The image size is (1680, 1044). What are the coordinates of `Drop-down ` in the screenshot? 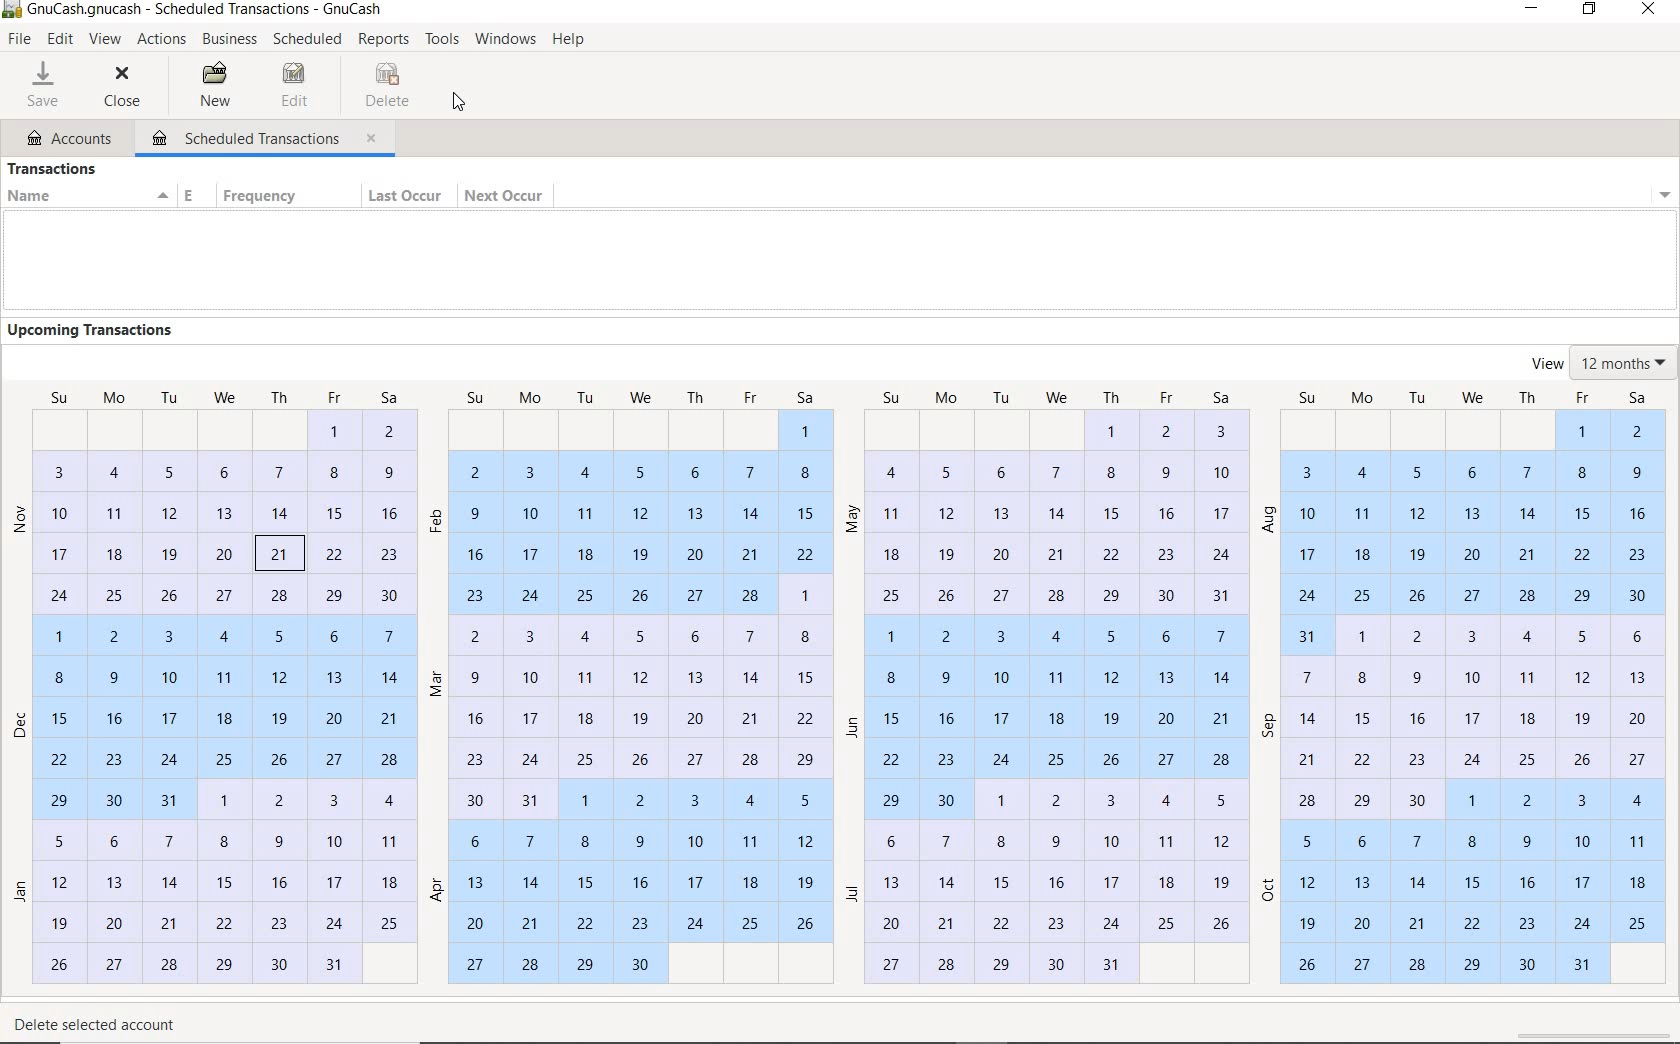 It's located at (1666, 194).